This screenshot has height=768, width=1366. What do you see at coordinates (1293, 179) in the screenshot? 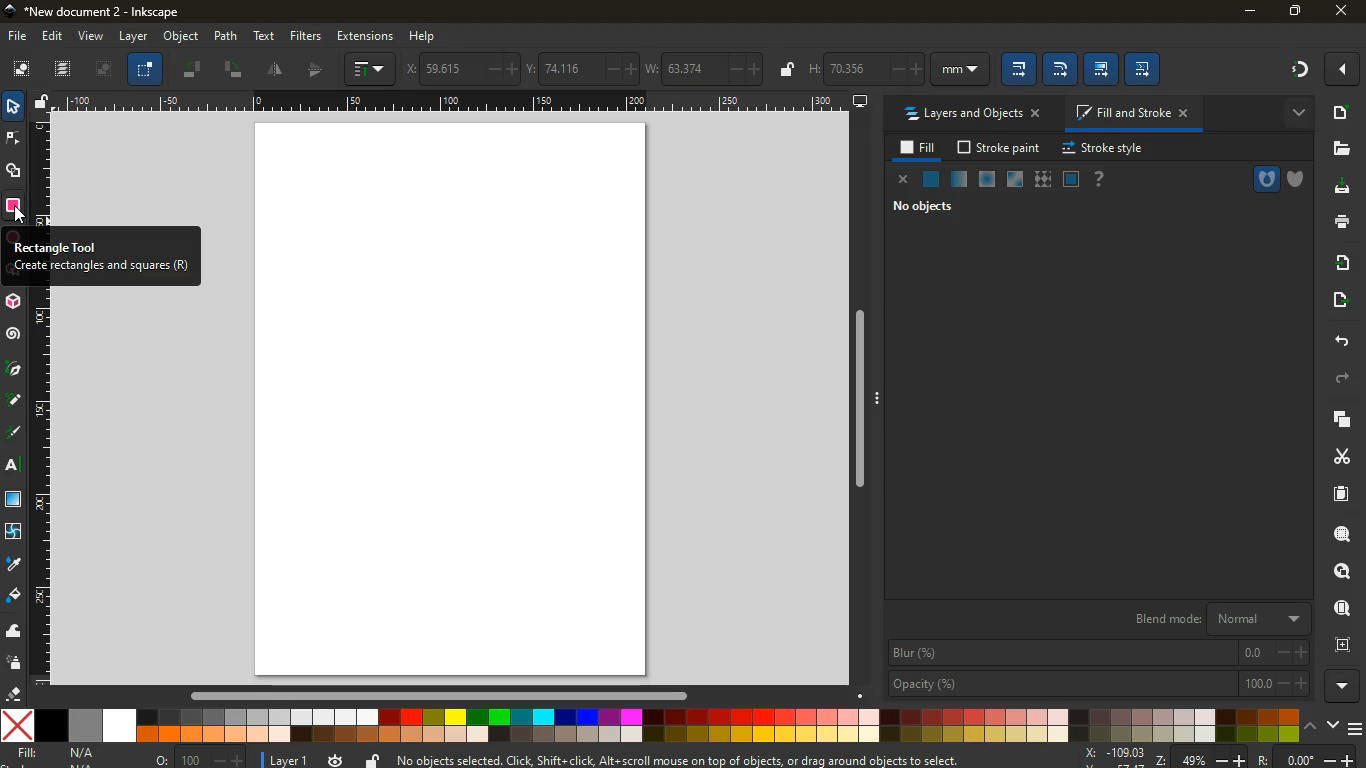
I see `shield` at bounding box center [1293, 179].